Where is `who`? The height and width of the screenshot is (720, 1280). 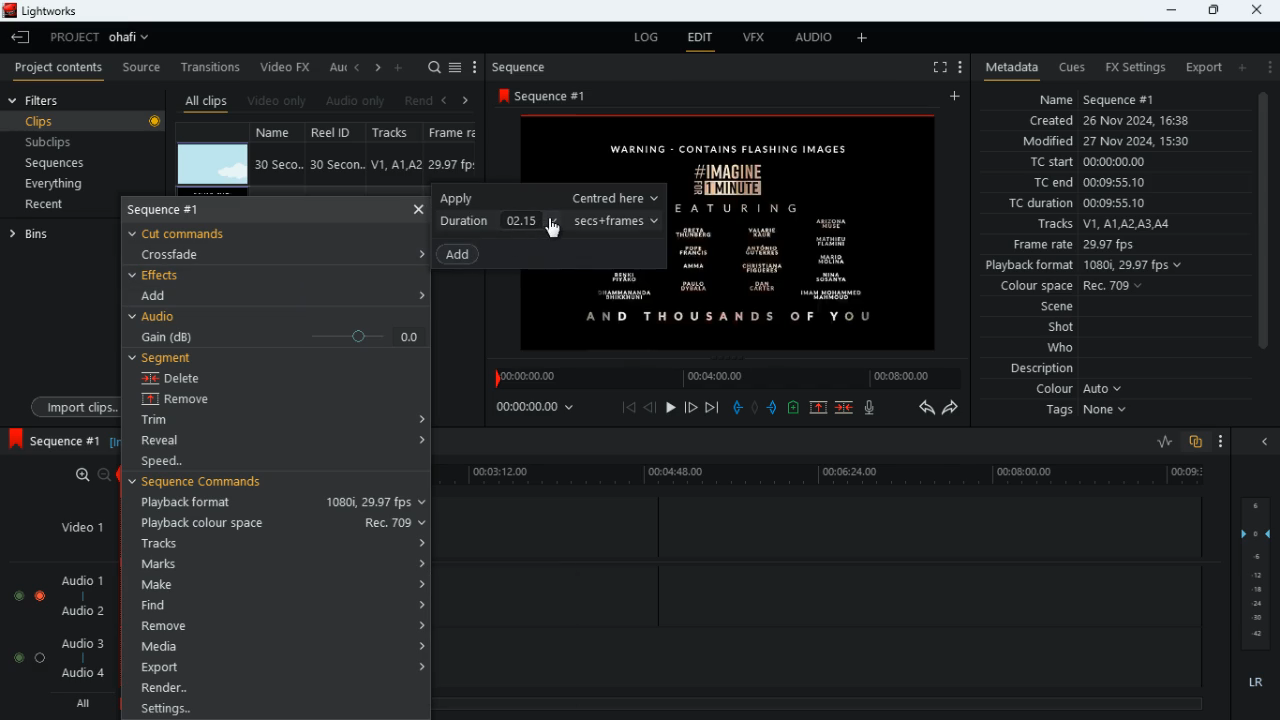 who is located at coordinates (1065, 348).